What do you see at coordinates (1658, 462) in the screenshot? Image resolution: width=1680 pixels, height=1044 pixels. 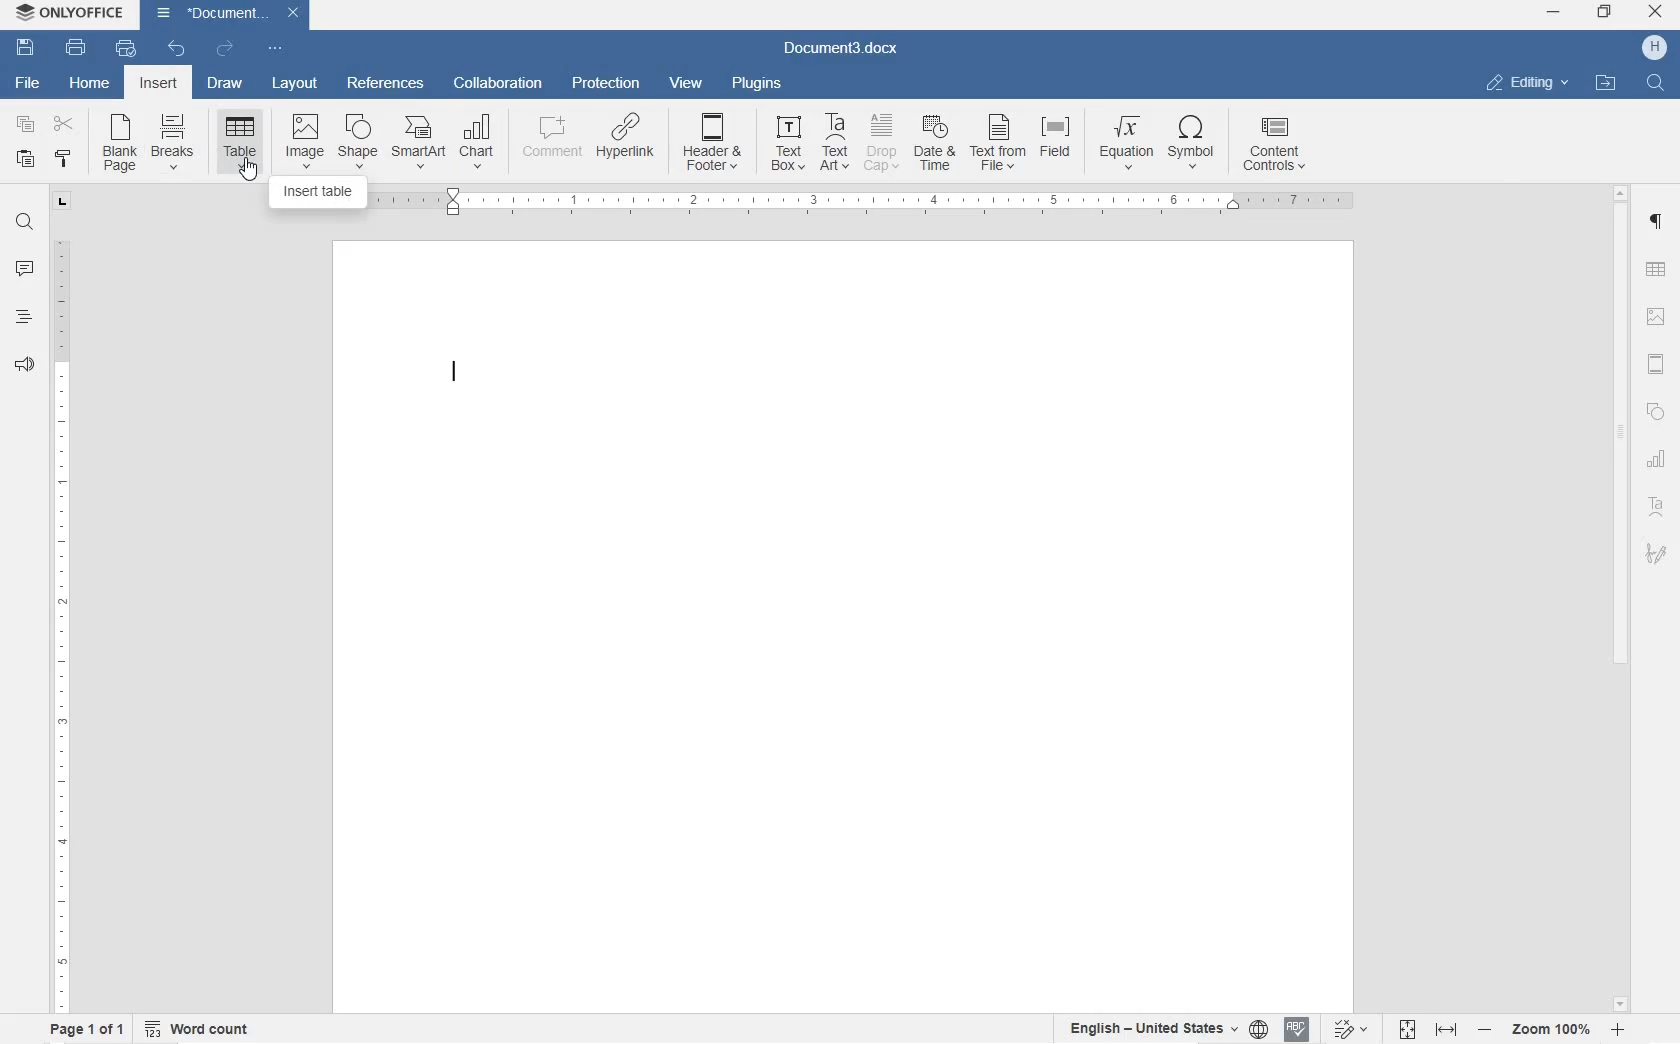 I see `CHART` at bounding box center [1658, 462].